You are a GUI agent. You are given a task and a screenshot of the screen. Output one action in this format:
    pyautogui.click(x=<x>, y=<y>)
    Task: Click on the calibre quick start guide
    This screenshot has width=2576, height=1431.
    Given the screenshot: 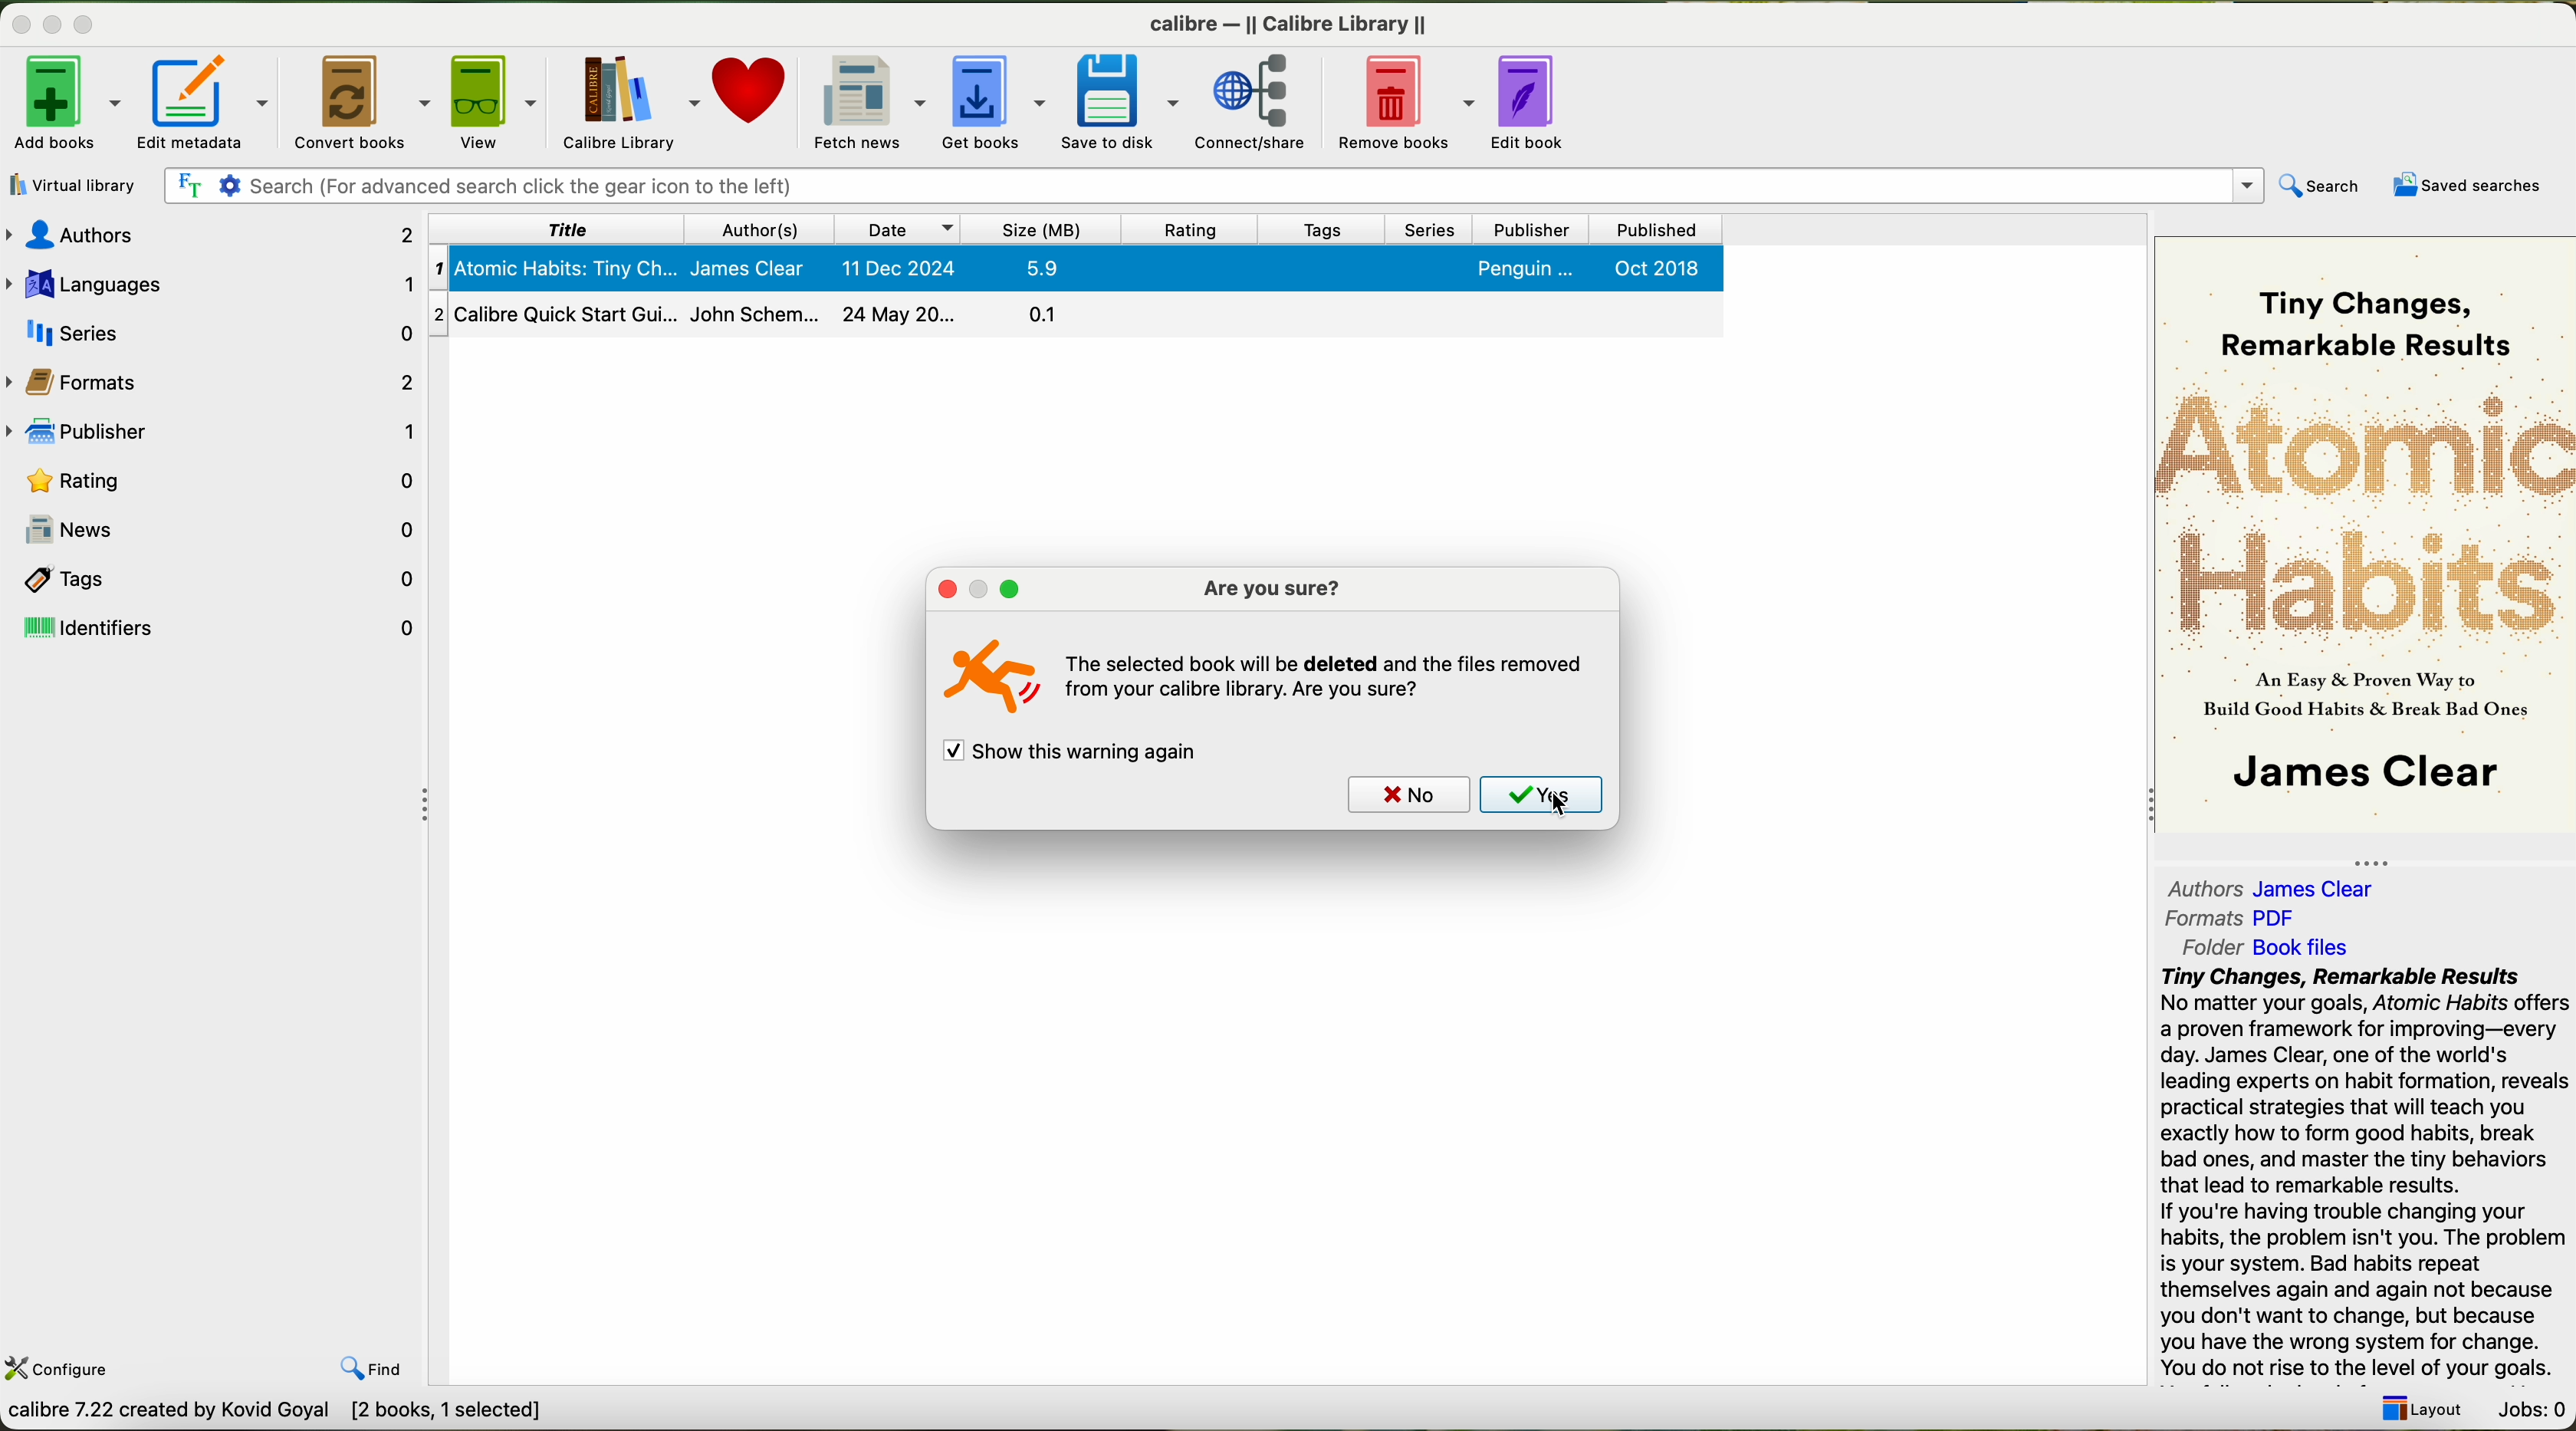 What is the action you would take?
    pyautogui.click(x=1074, y=313)
    